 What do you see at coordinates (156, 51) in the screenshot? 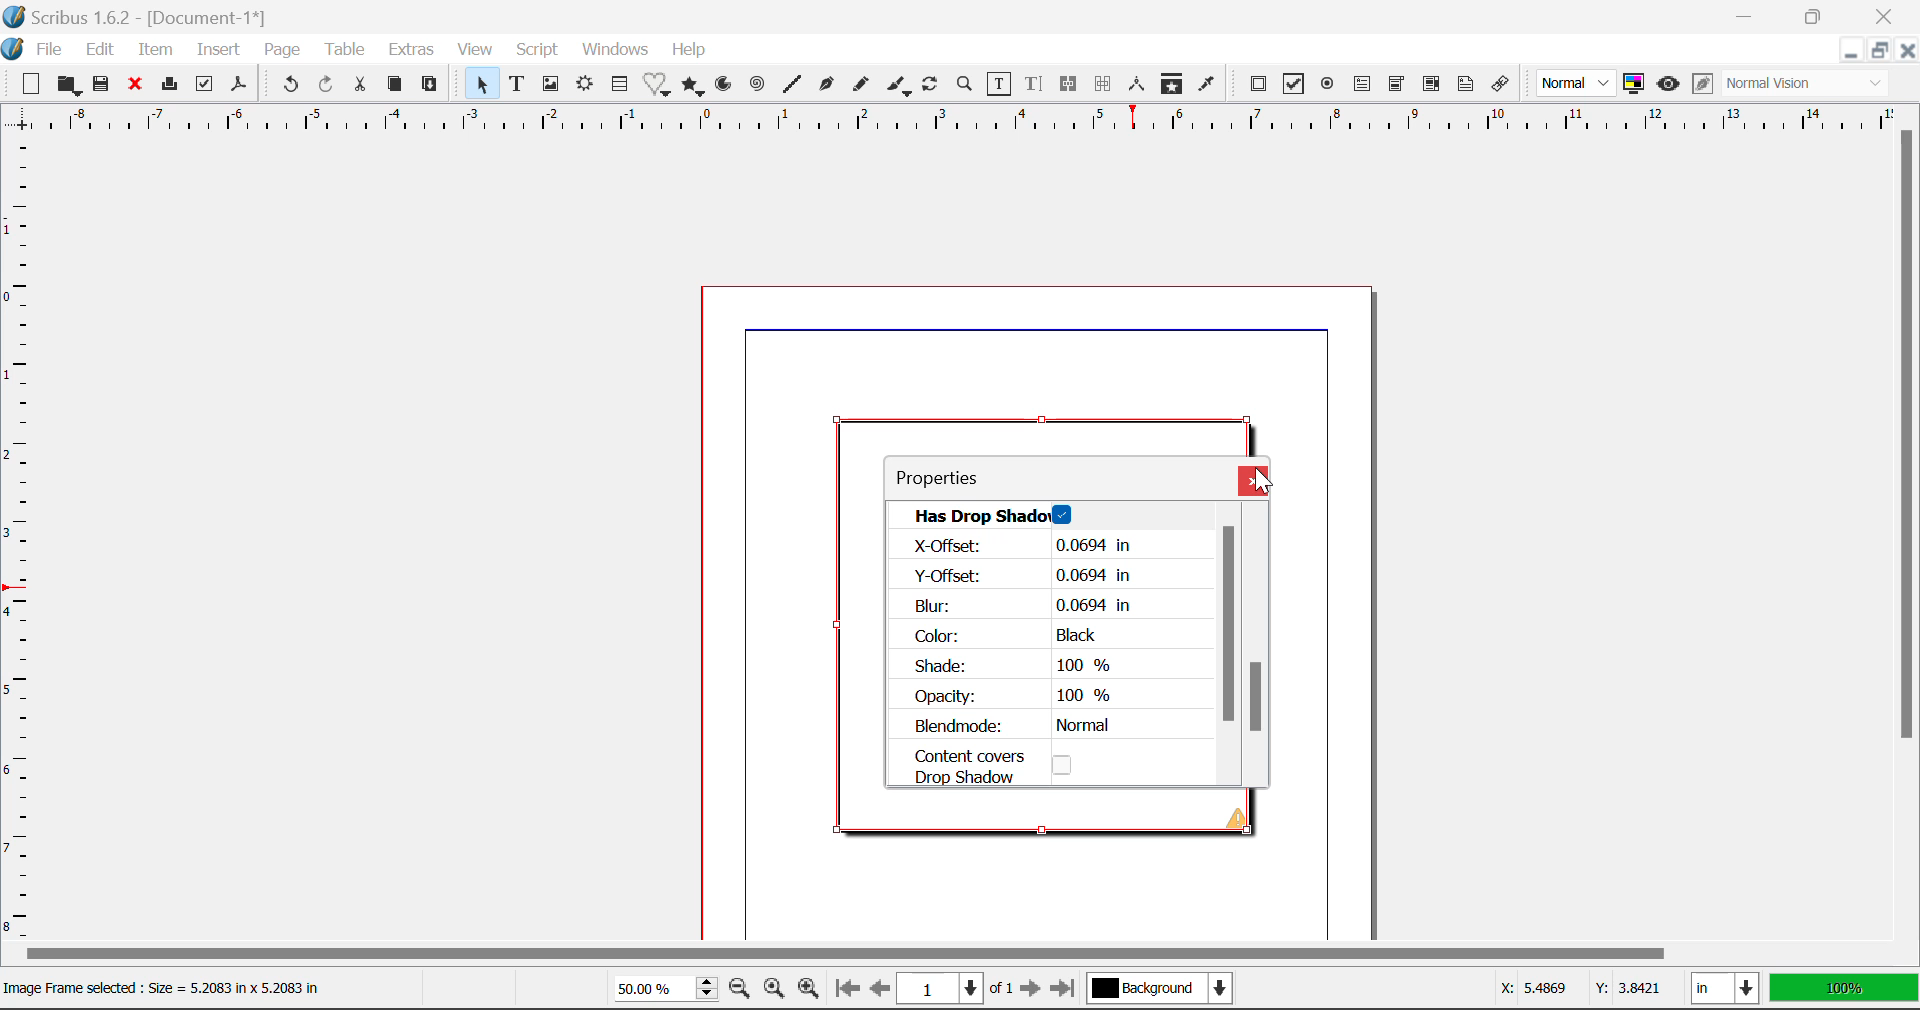
I see `Item` at bounding box center [156, 51].